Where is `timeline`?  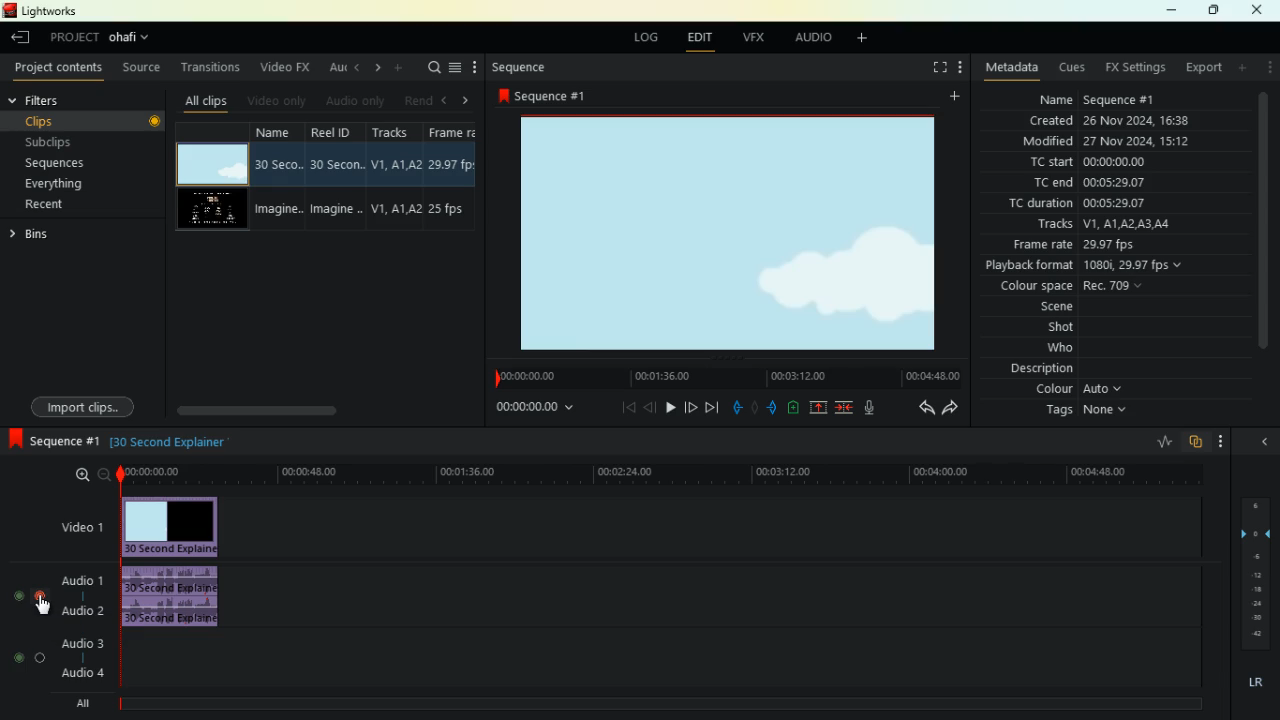 timeline is located at coordinates (658, 476).